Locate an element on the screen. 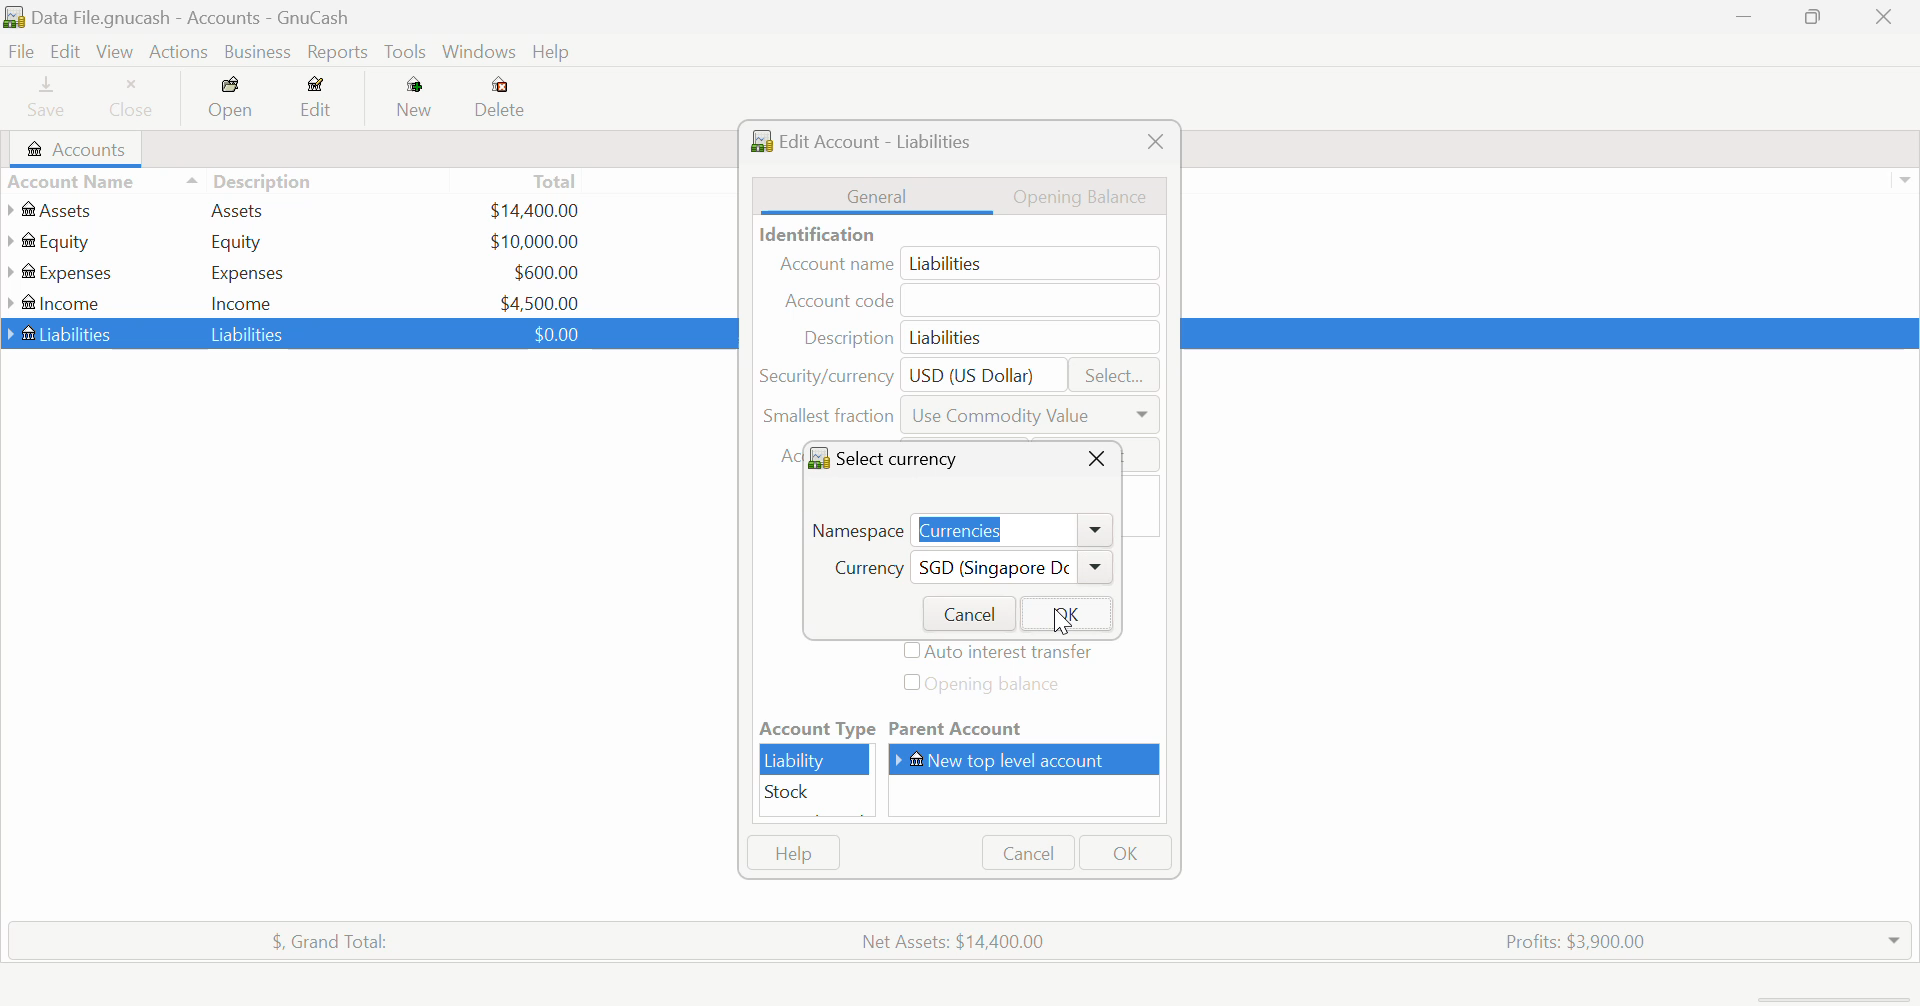 This screenshot has height=1006, width=1920. Cancel is located at coordinates (1026, 853).